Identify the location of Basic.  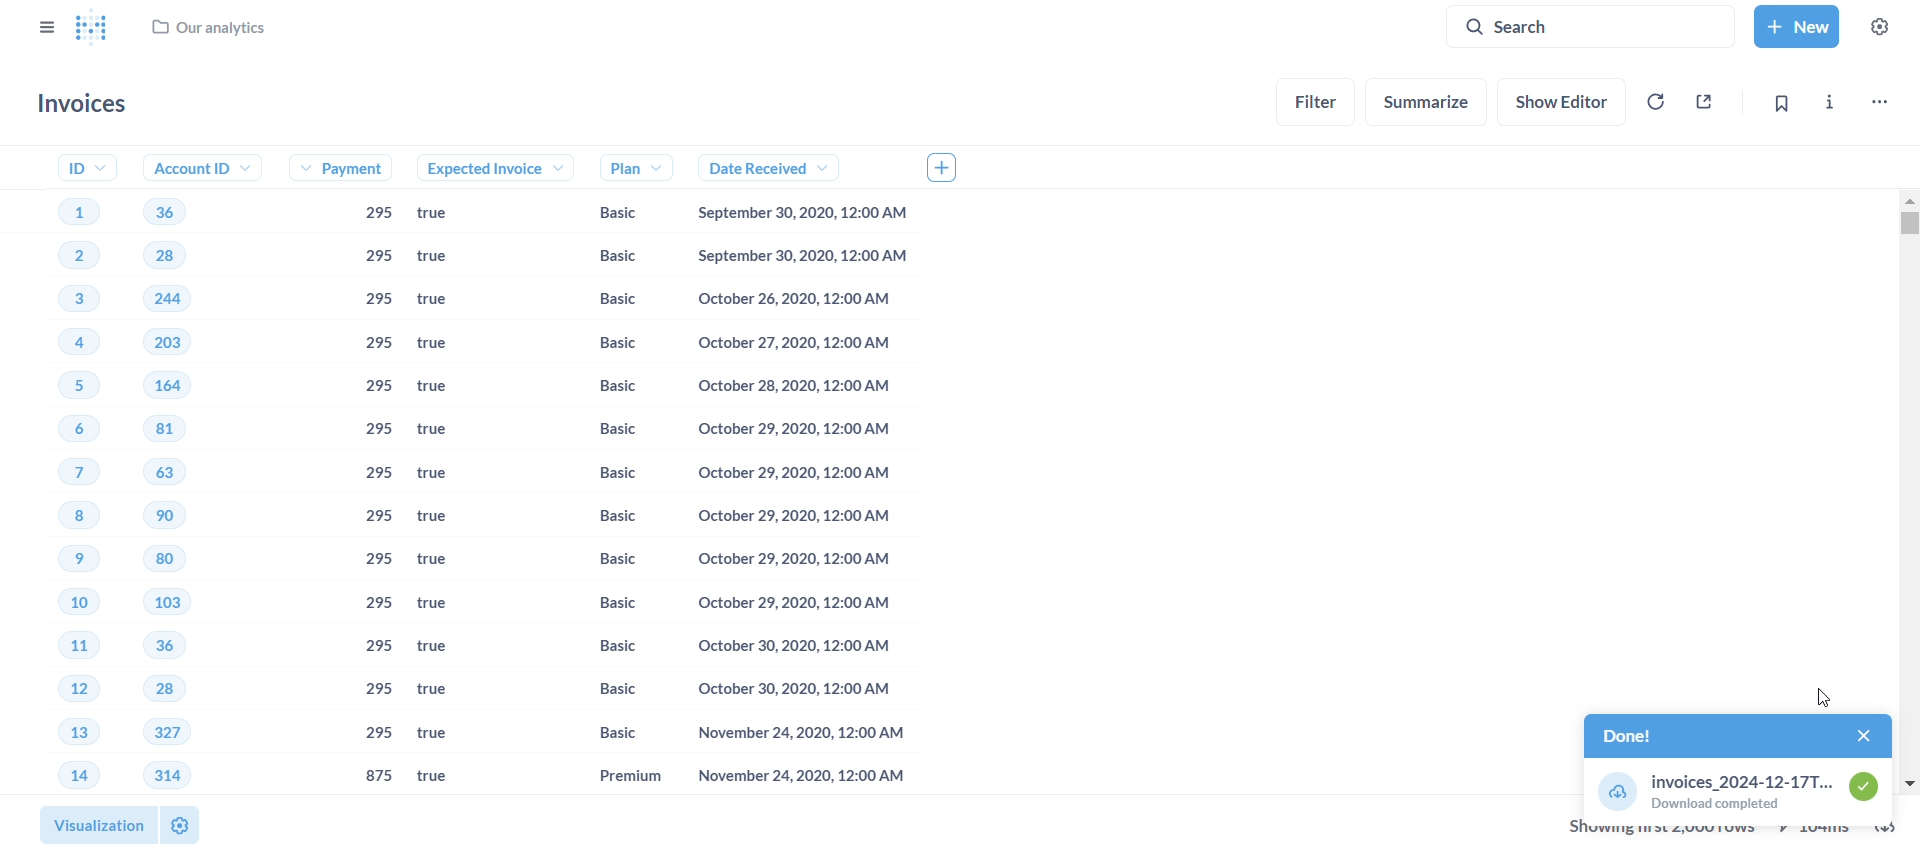
(602, 601).